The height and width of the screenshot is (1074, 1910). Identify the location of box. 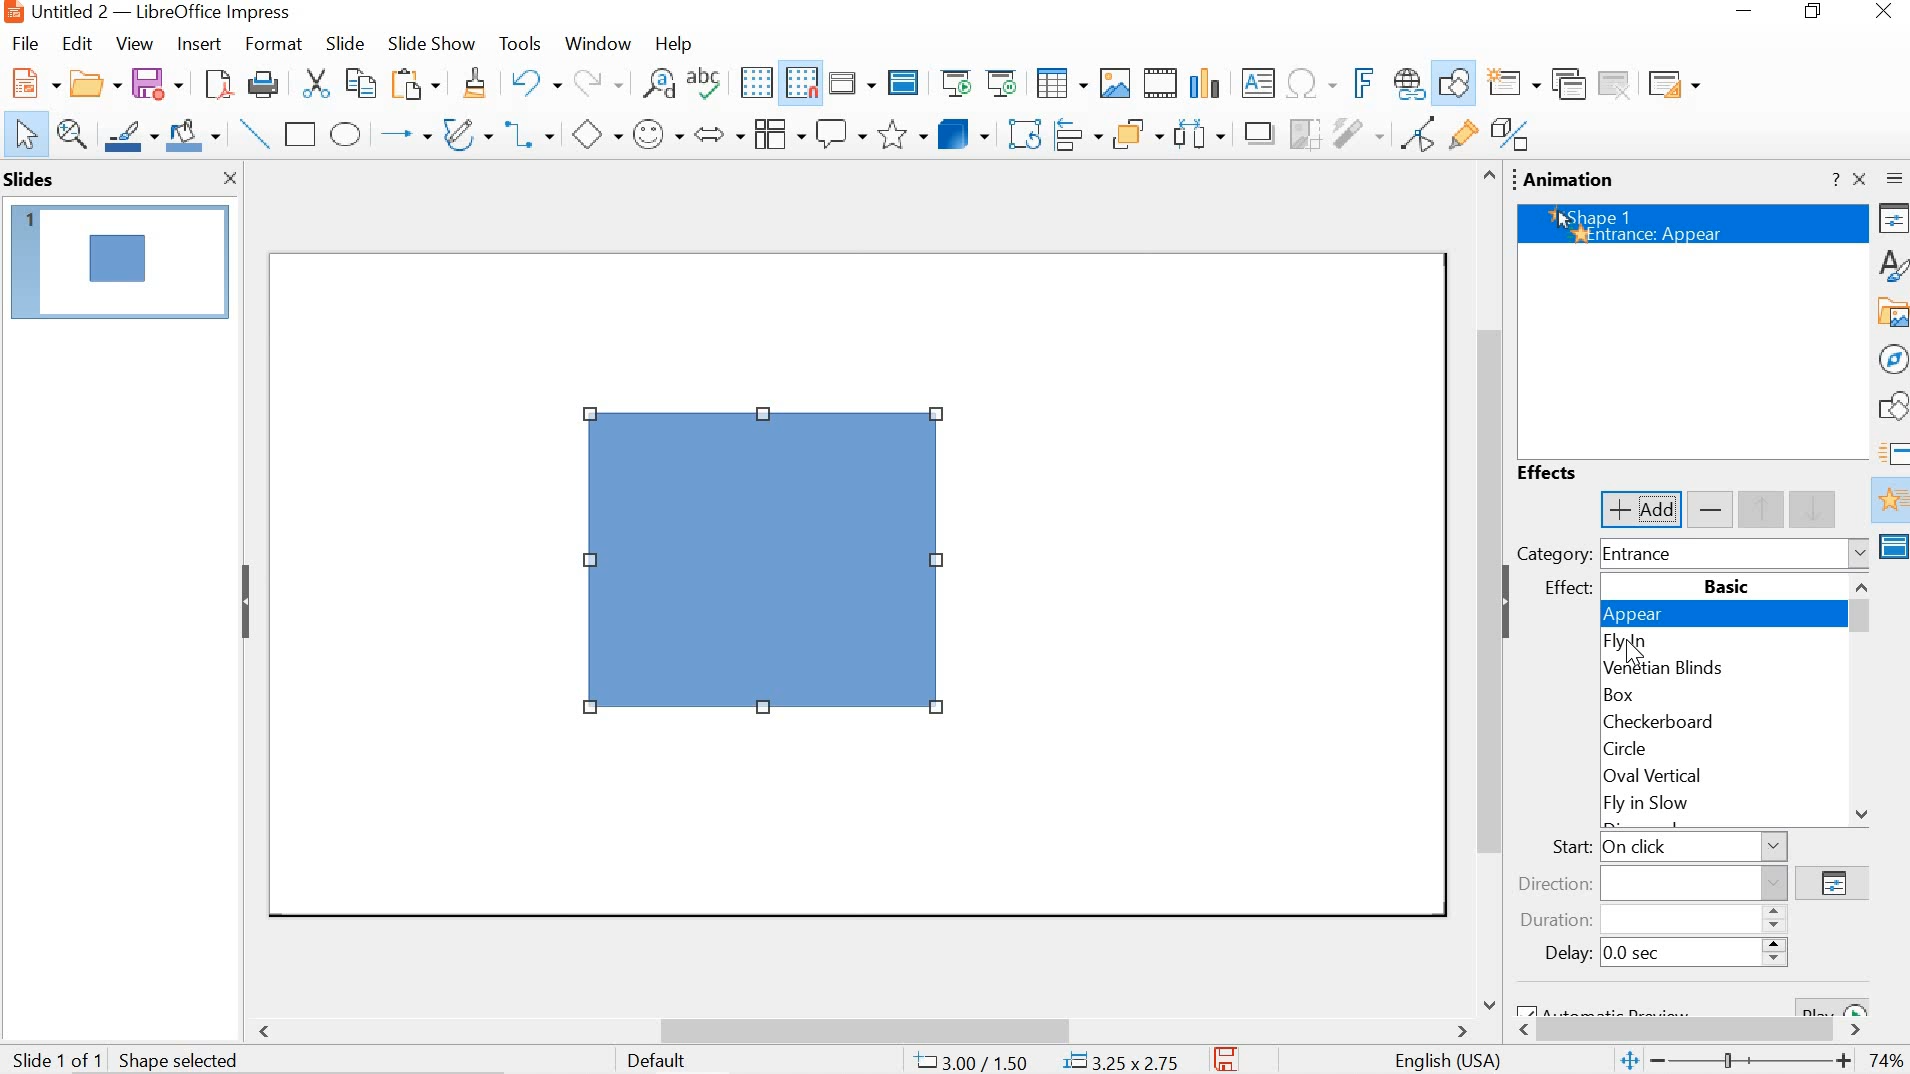
(1709, 696).